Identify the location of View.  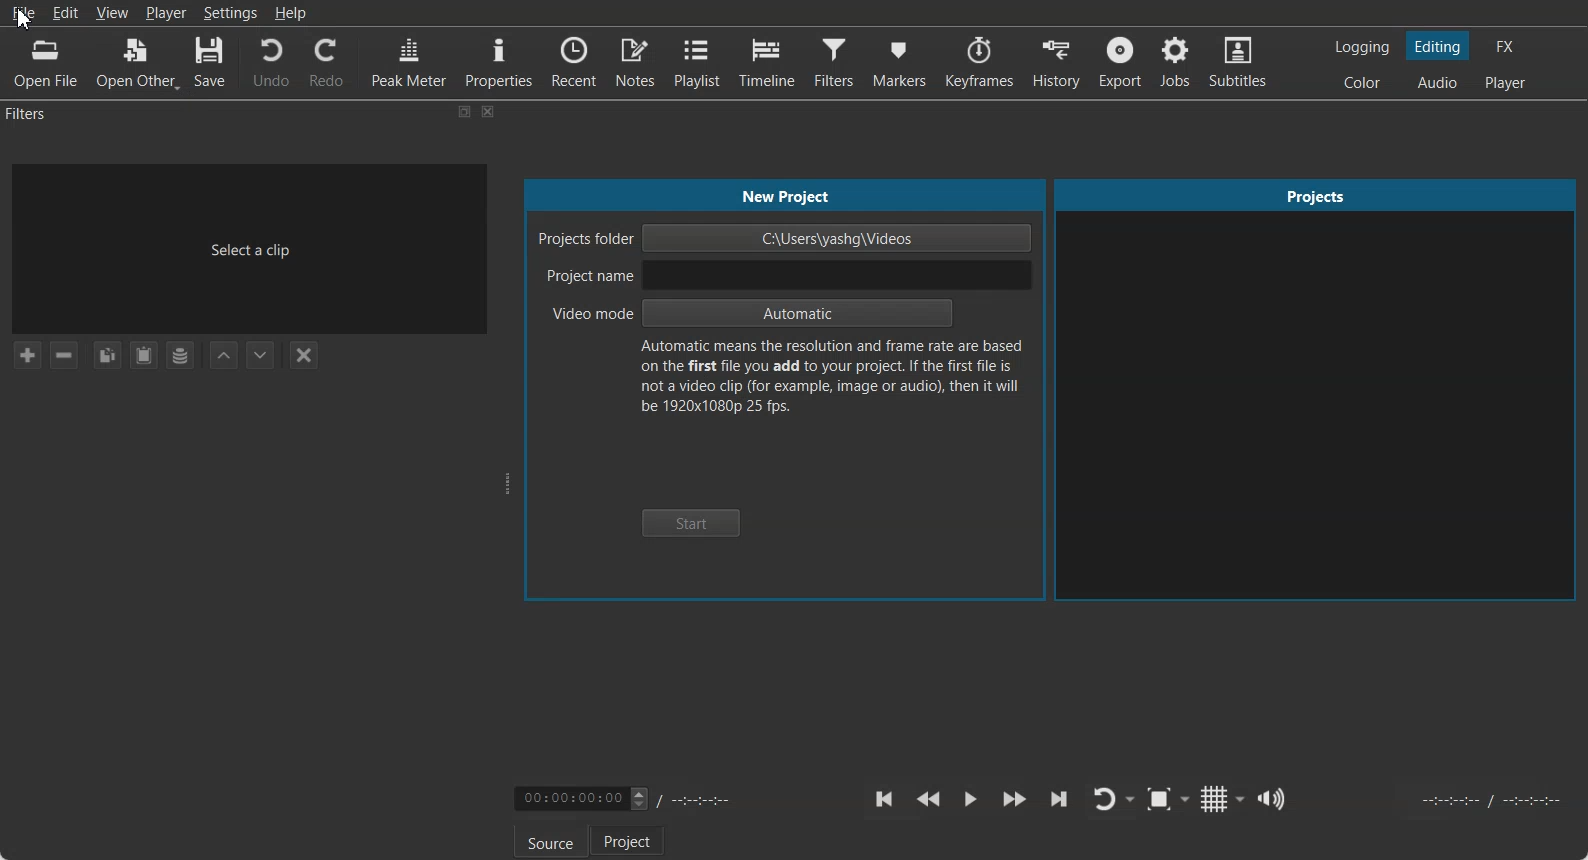
(112, 12).